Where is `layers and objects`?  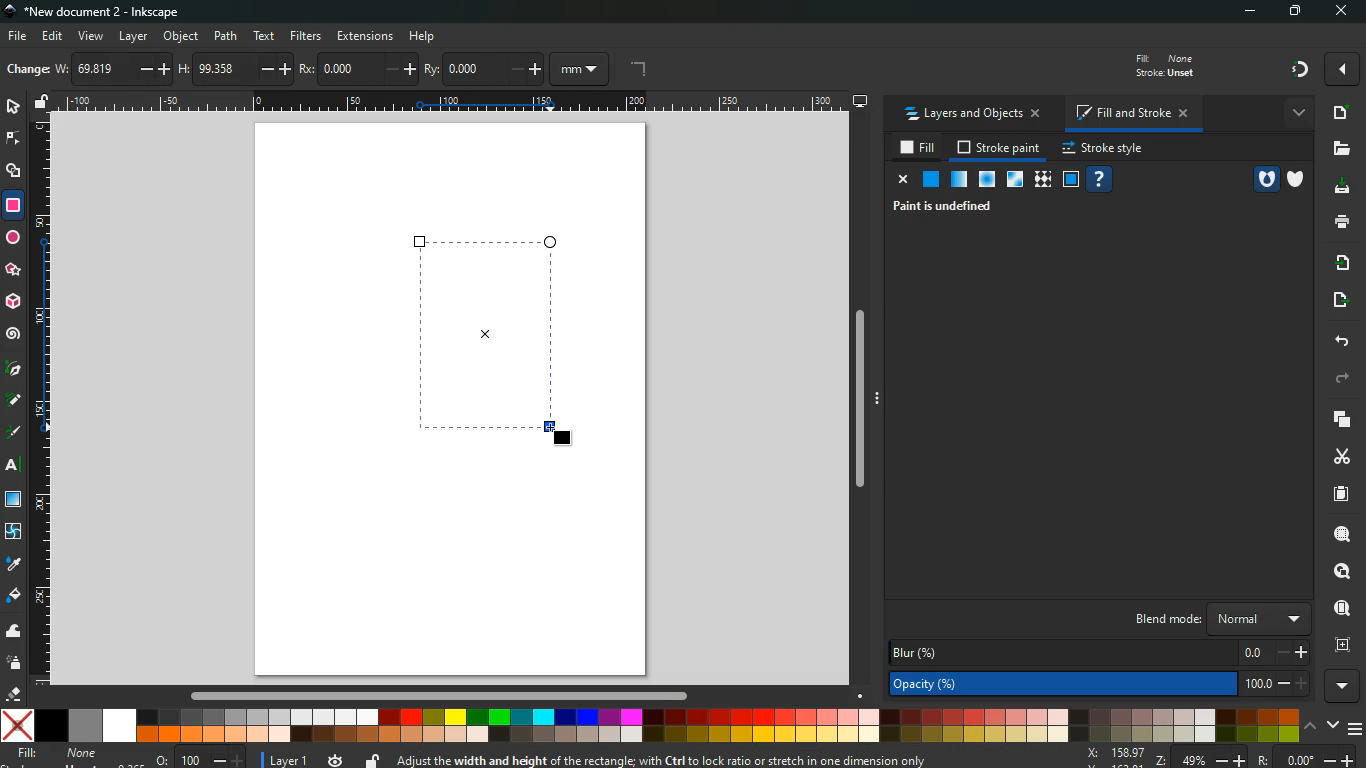
layers and objects is located at coordinates (974, 115).